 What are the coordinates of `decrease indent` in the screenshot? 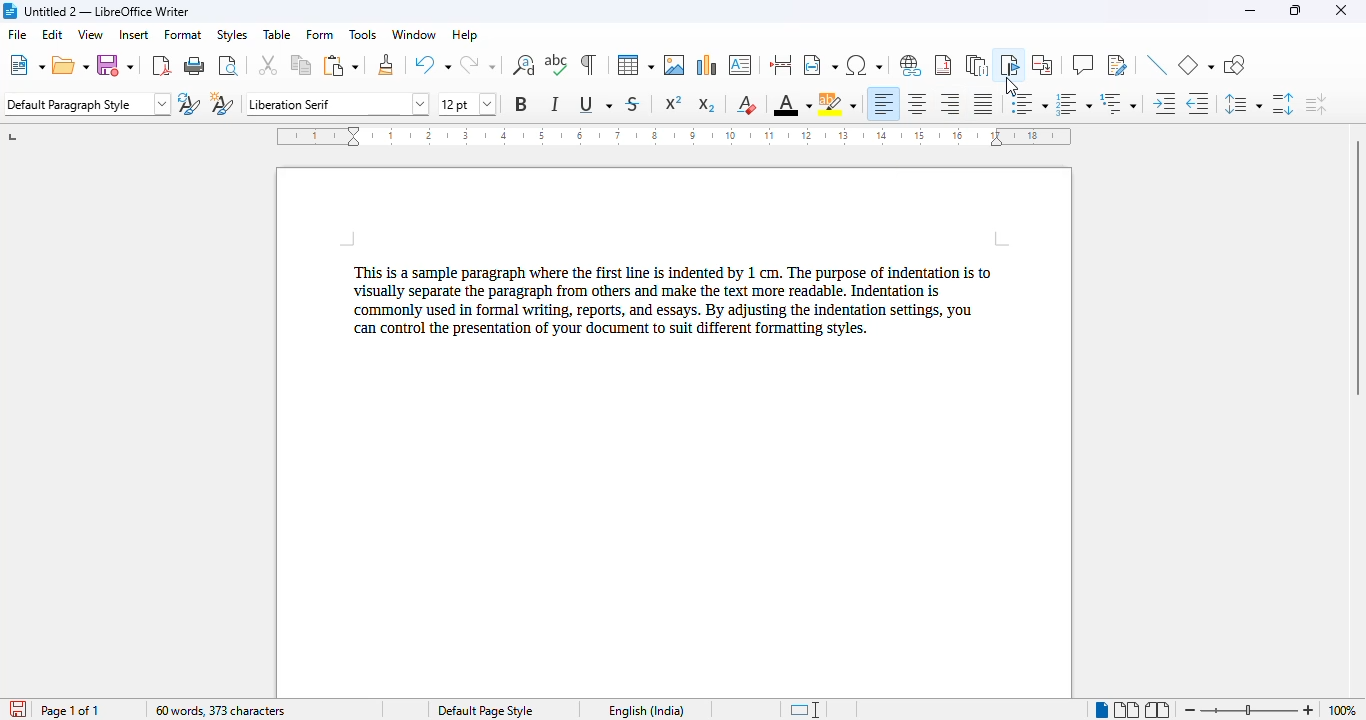 It's located at (1196, 103).